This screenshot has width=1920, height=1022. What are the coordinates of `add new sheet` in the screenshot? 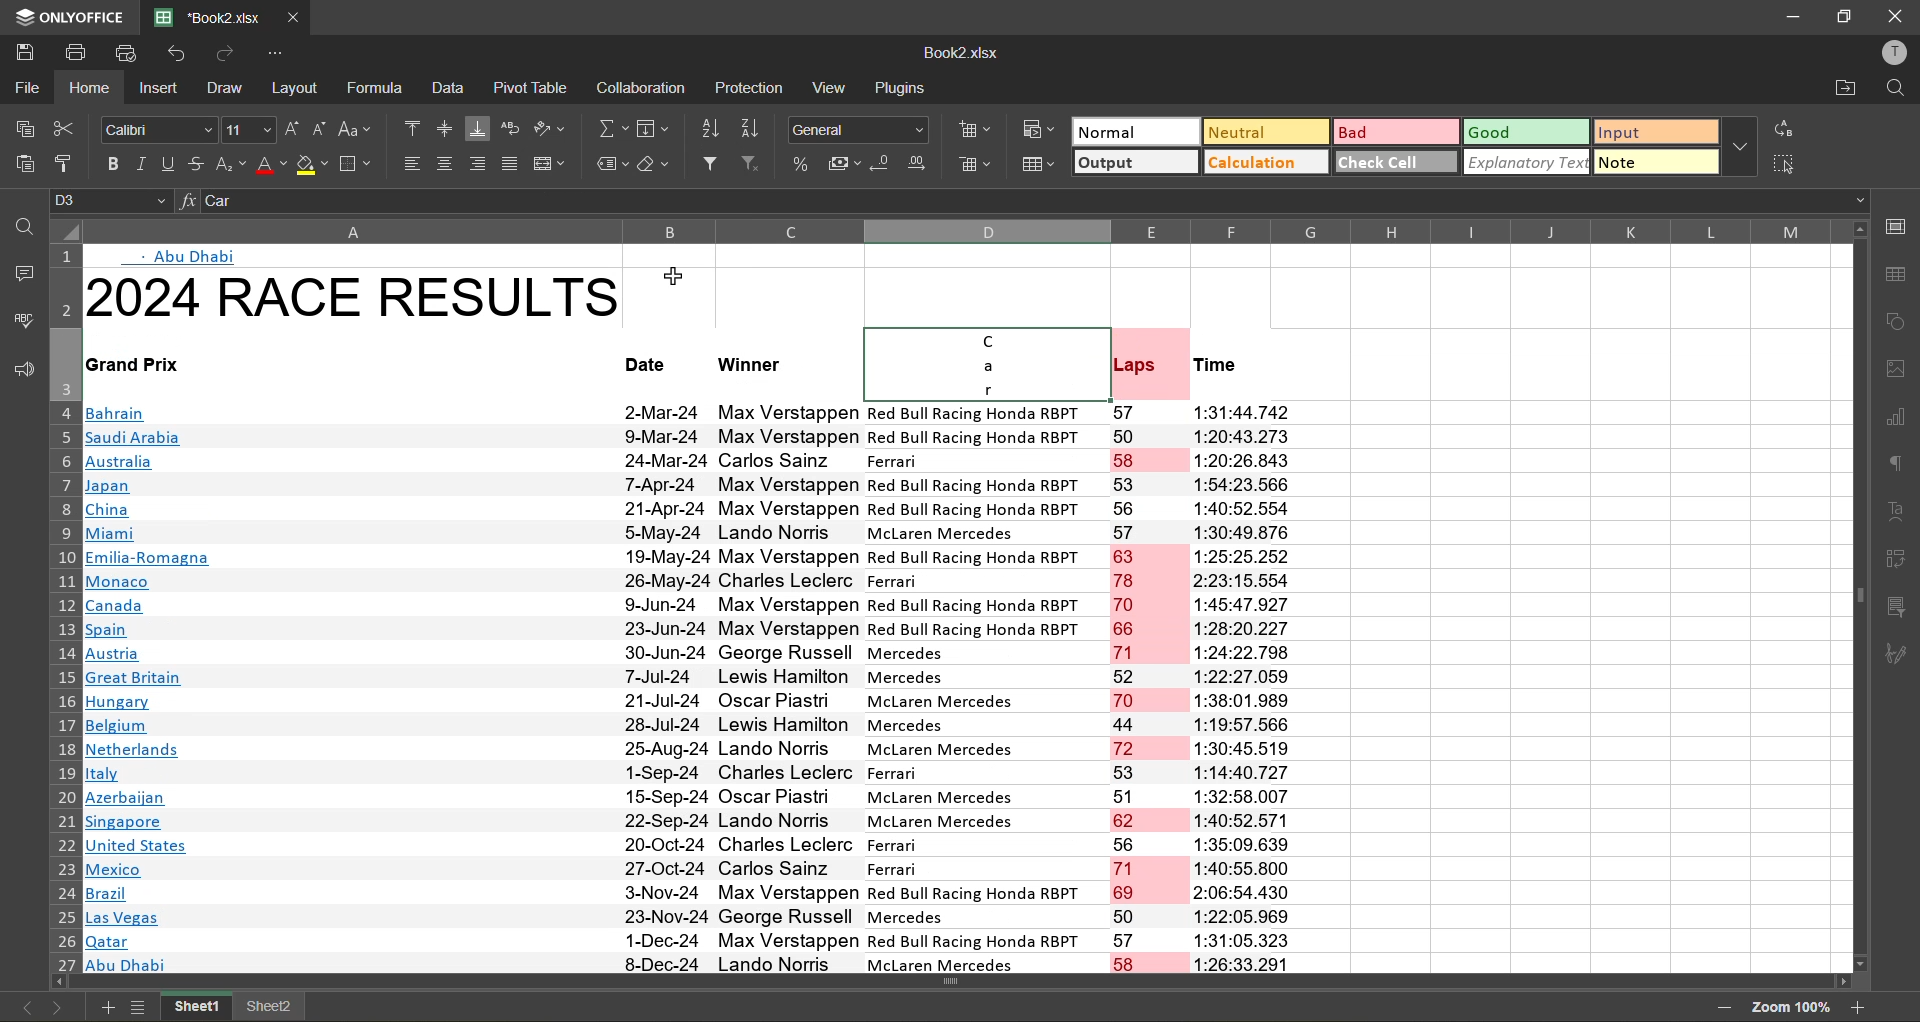 It's located at (104, 1007).